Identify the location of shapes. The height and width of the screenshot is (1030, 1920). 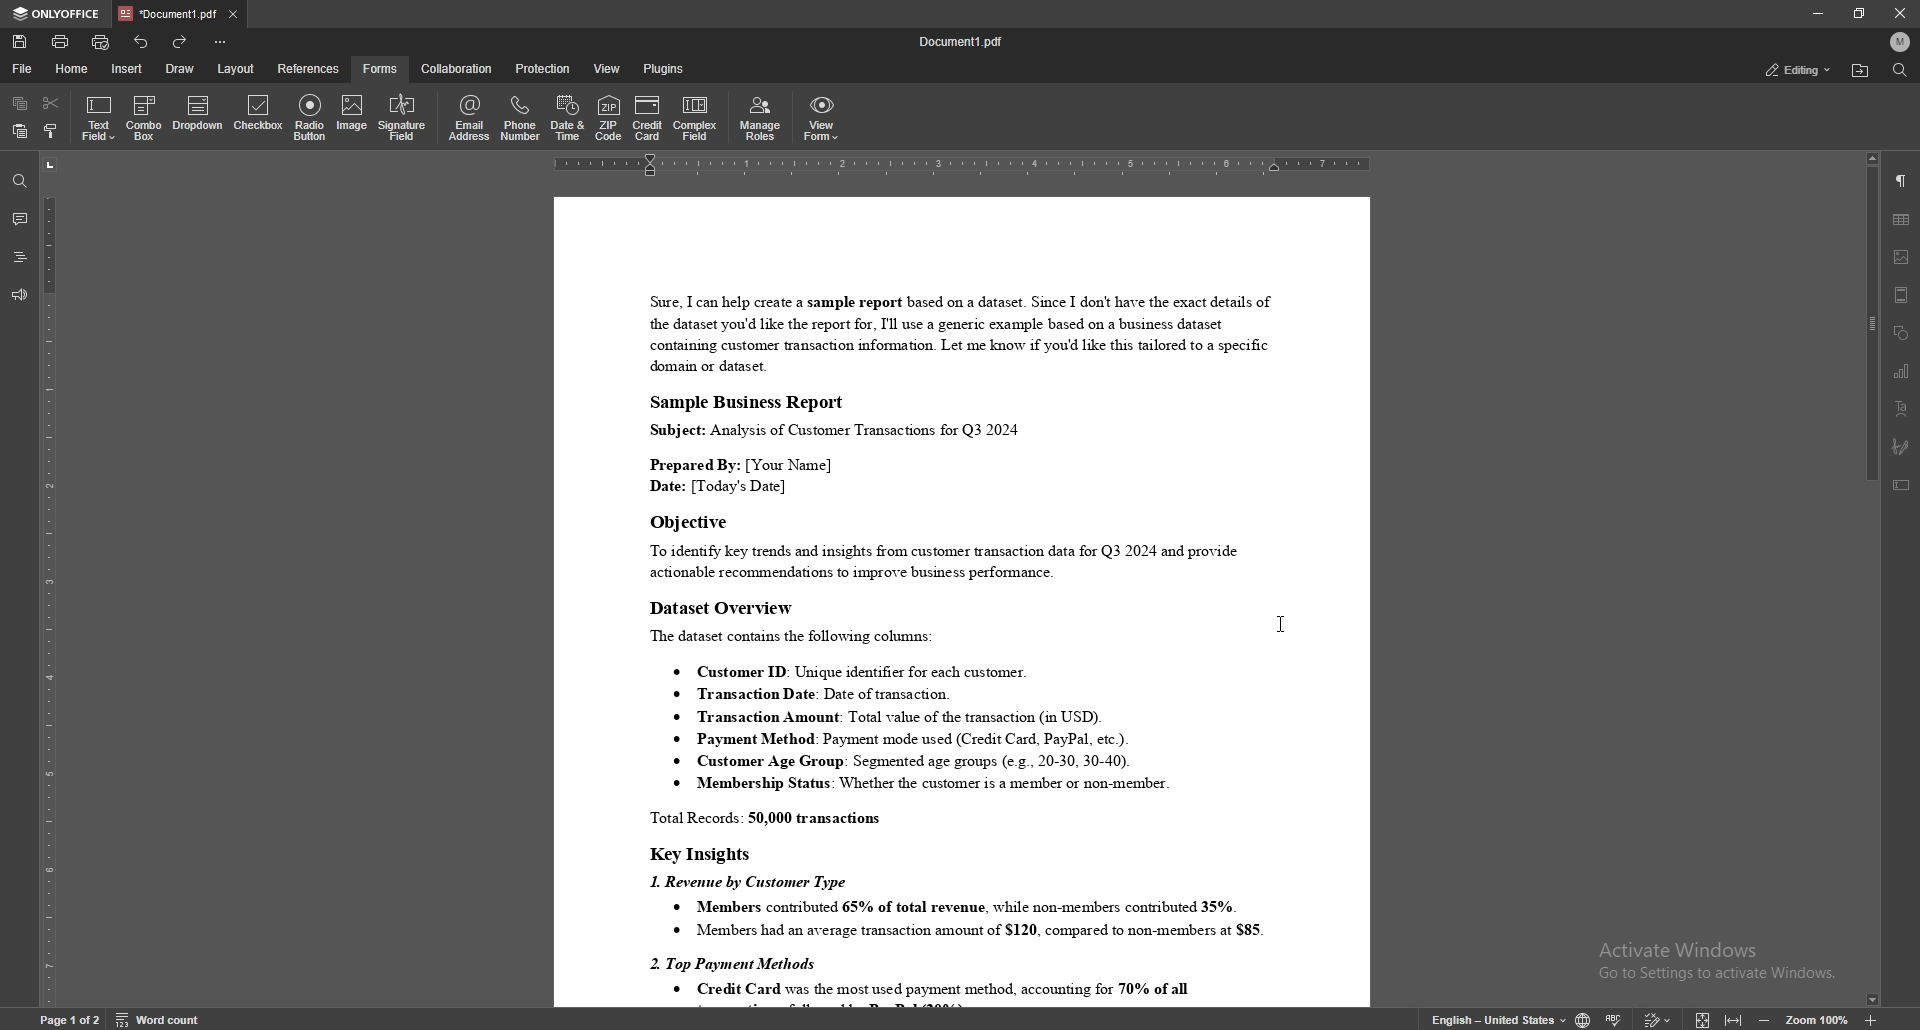
(1902, 333).